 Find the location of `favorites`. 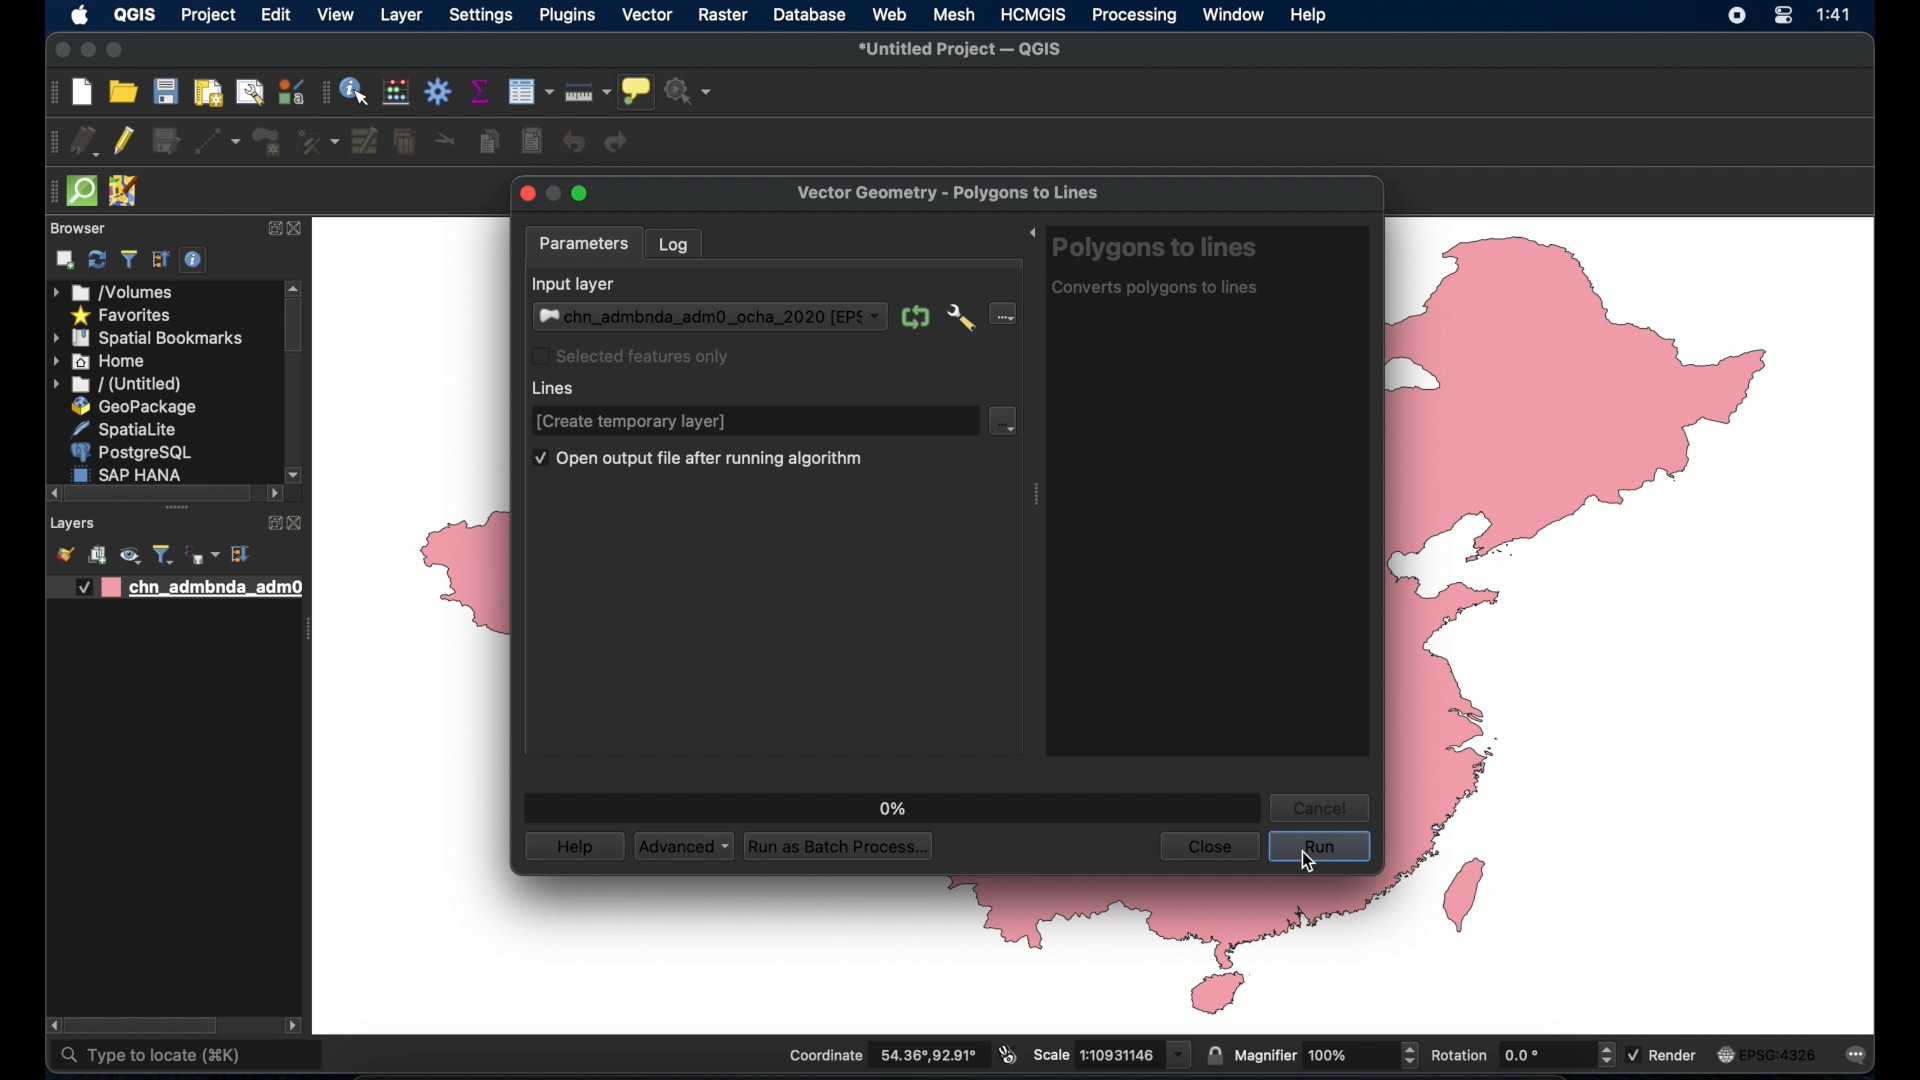

favorites is located at coordinates (125, 317).